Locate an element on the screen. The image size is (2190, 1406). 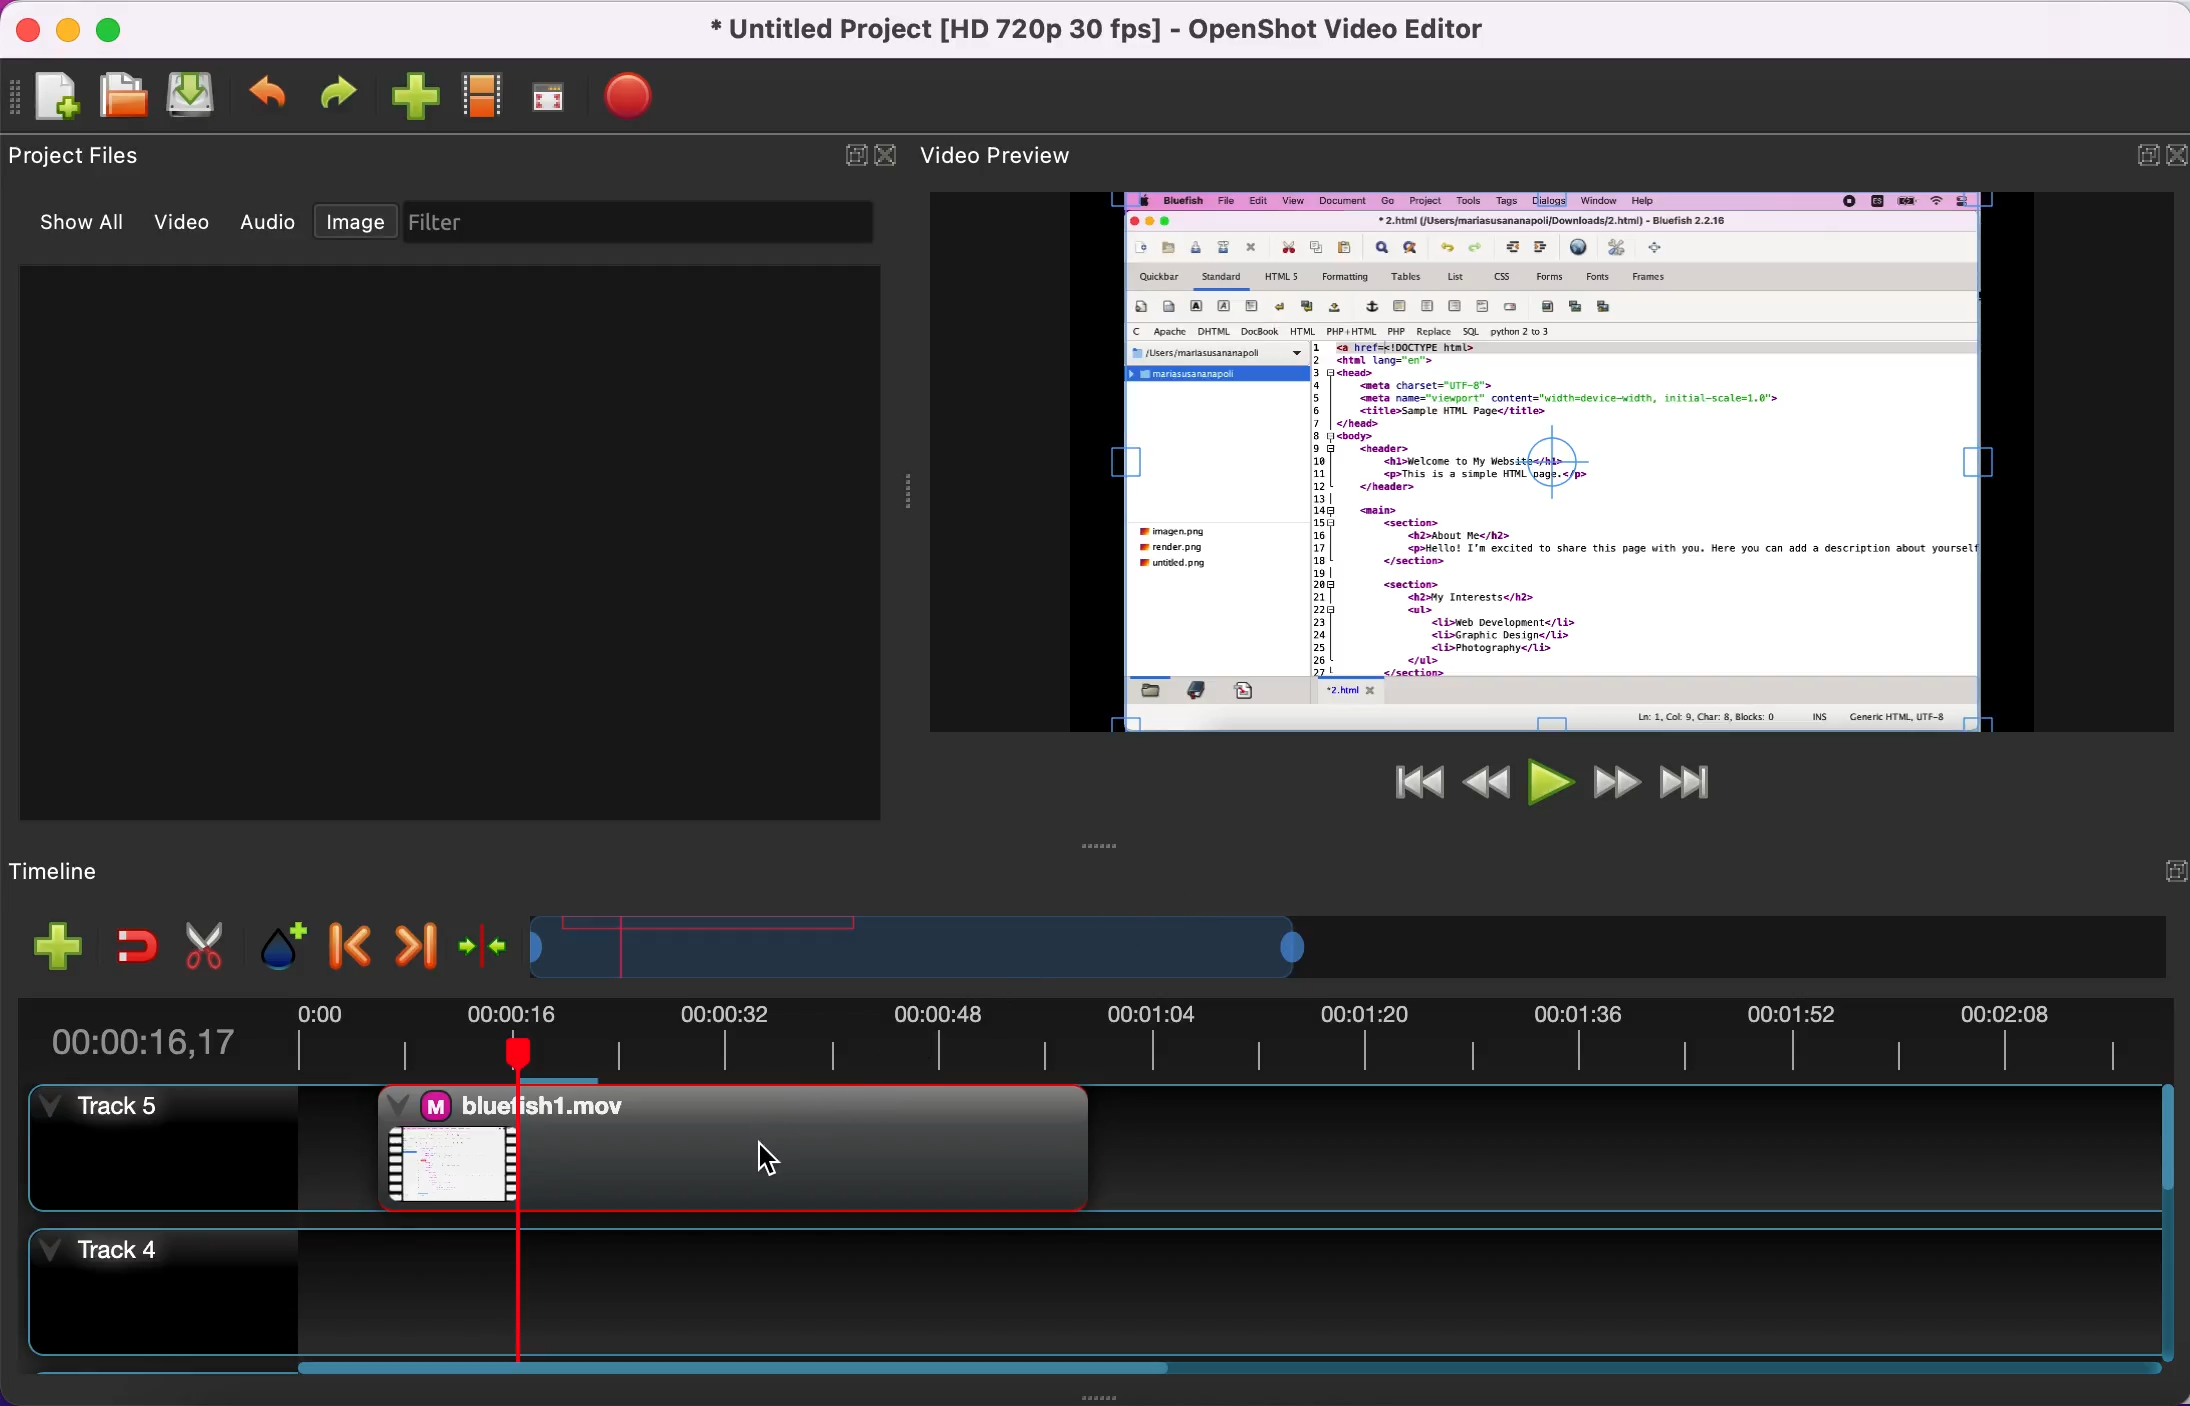
export video is located at coordinates (642, 94).